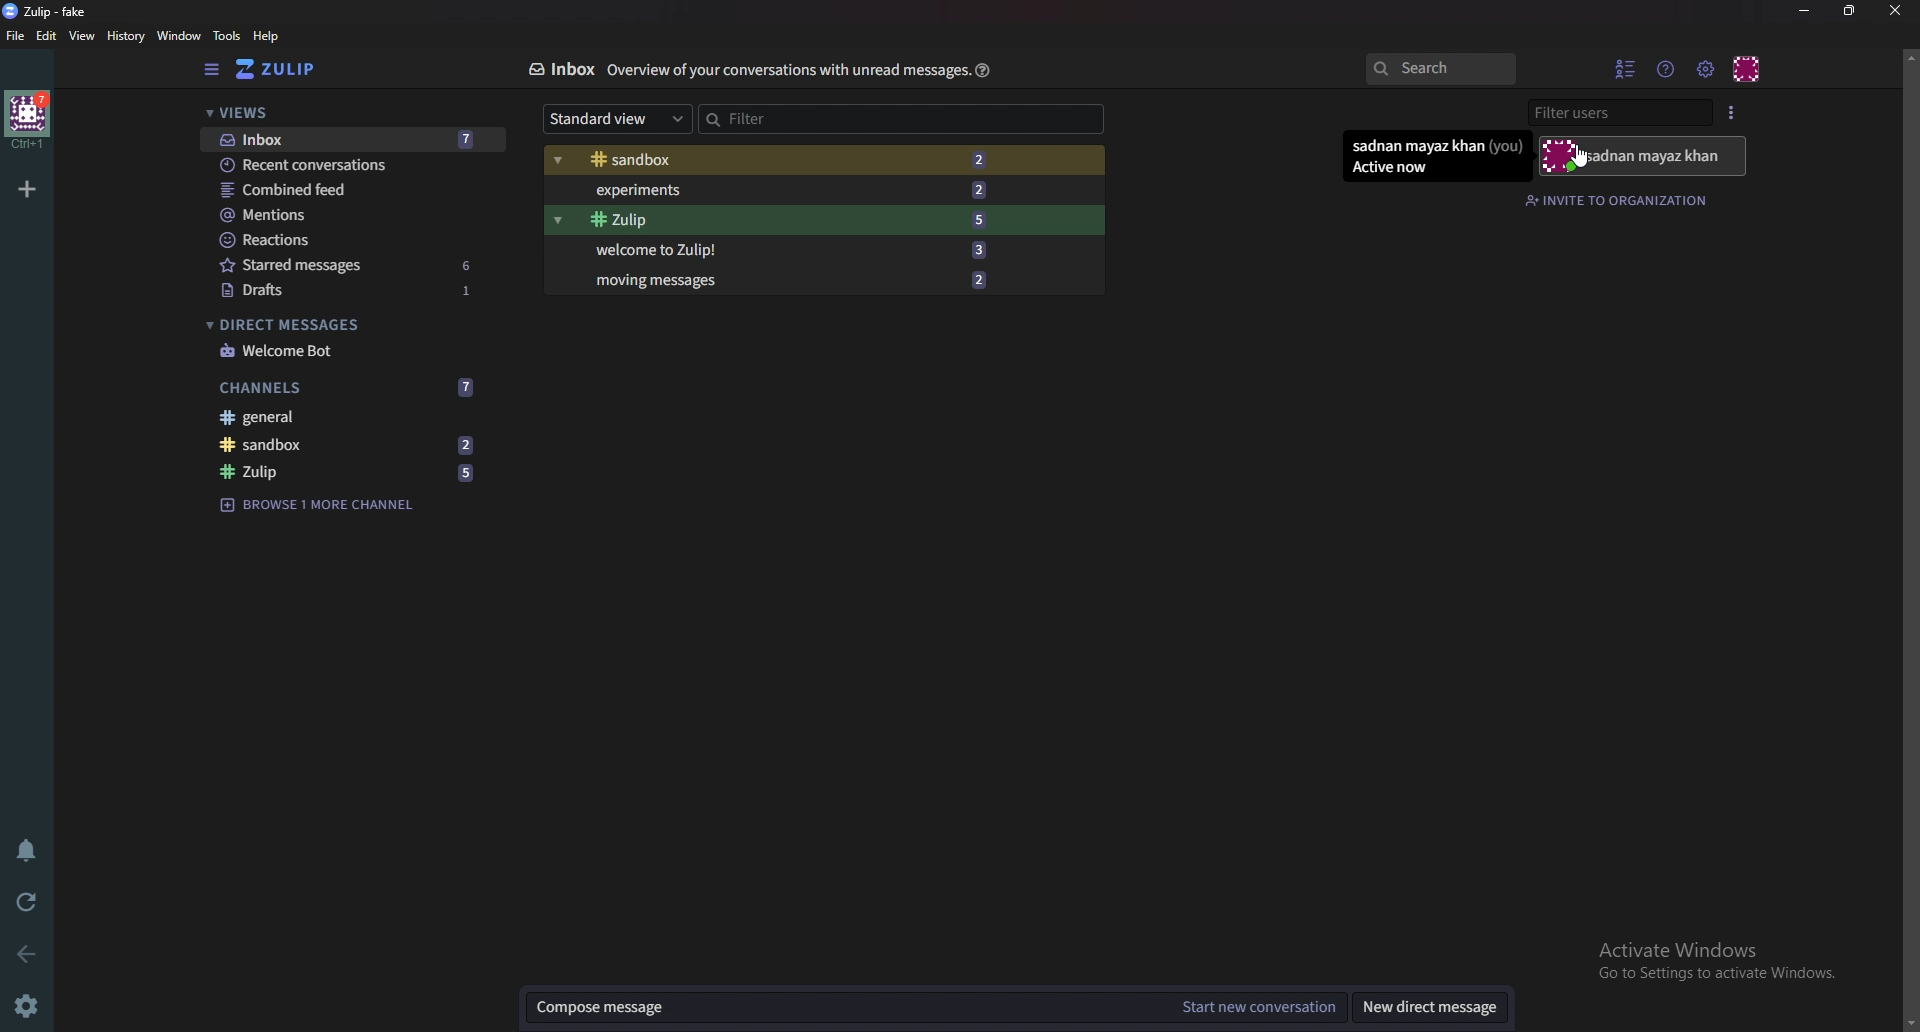 This screenshot has height=1032, width=1920. I want to click on Moving messages, so click(789, 280).